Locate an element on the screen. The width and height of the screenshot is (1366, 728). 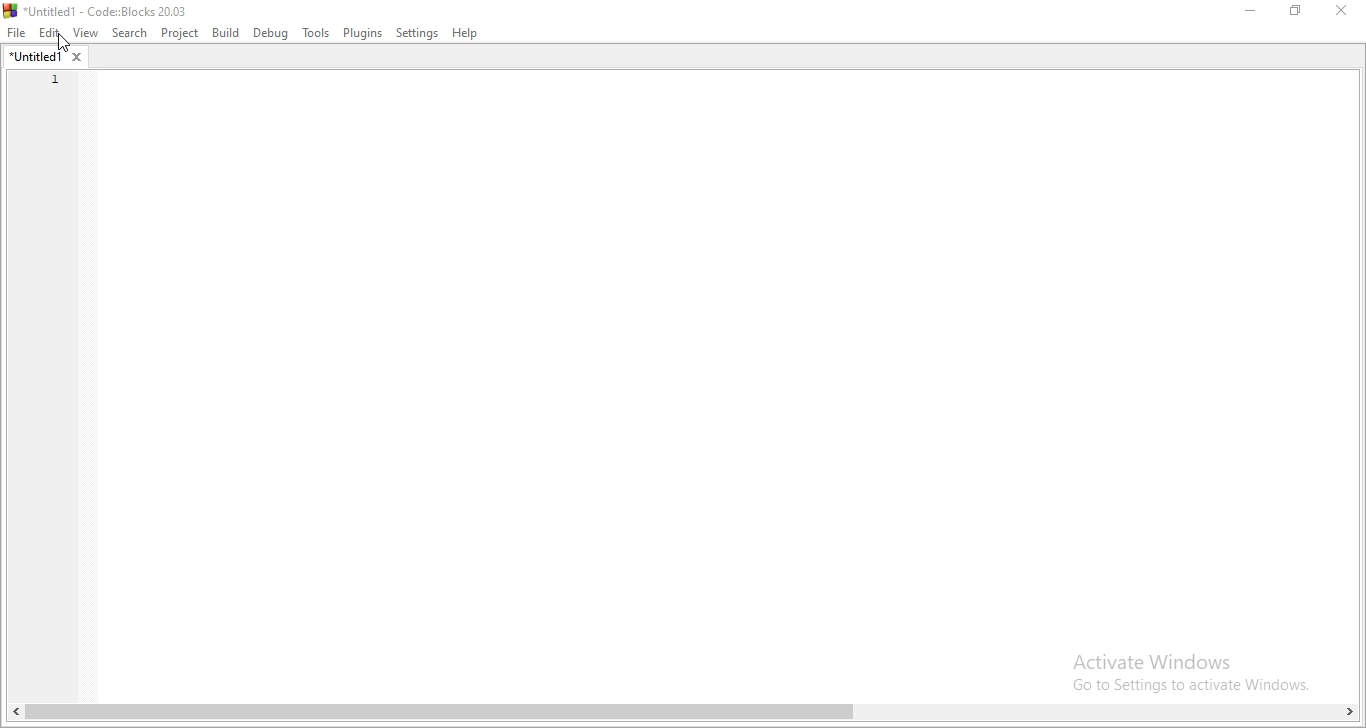
Restore is located at coordinates (1295, 13).